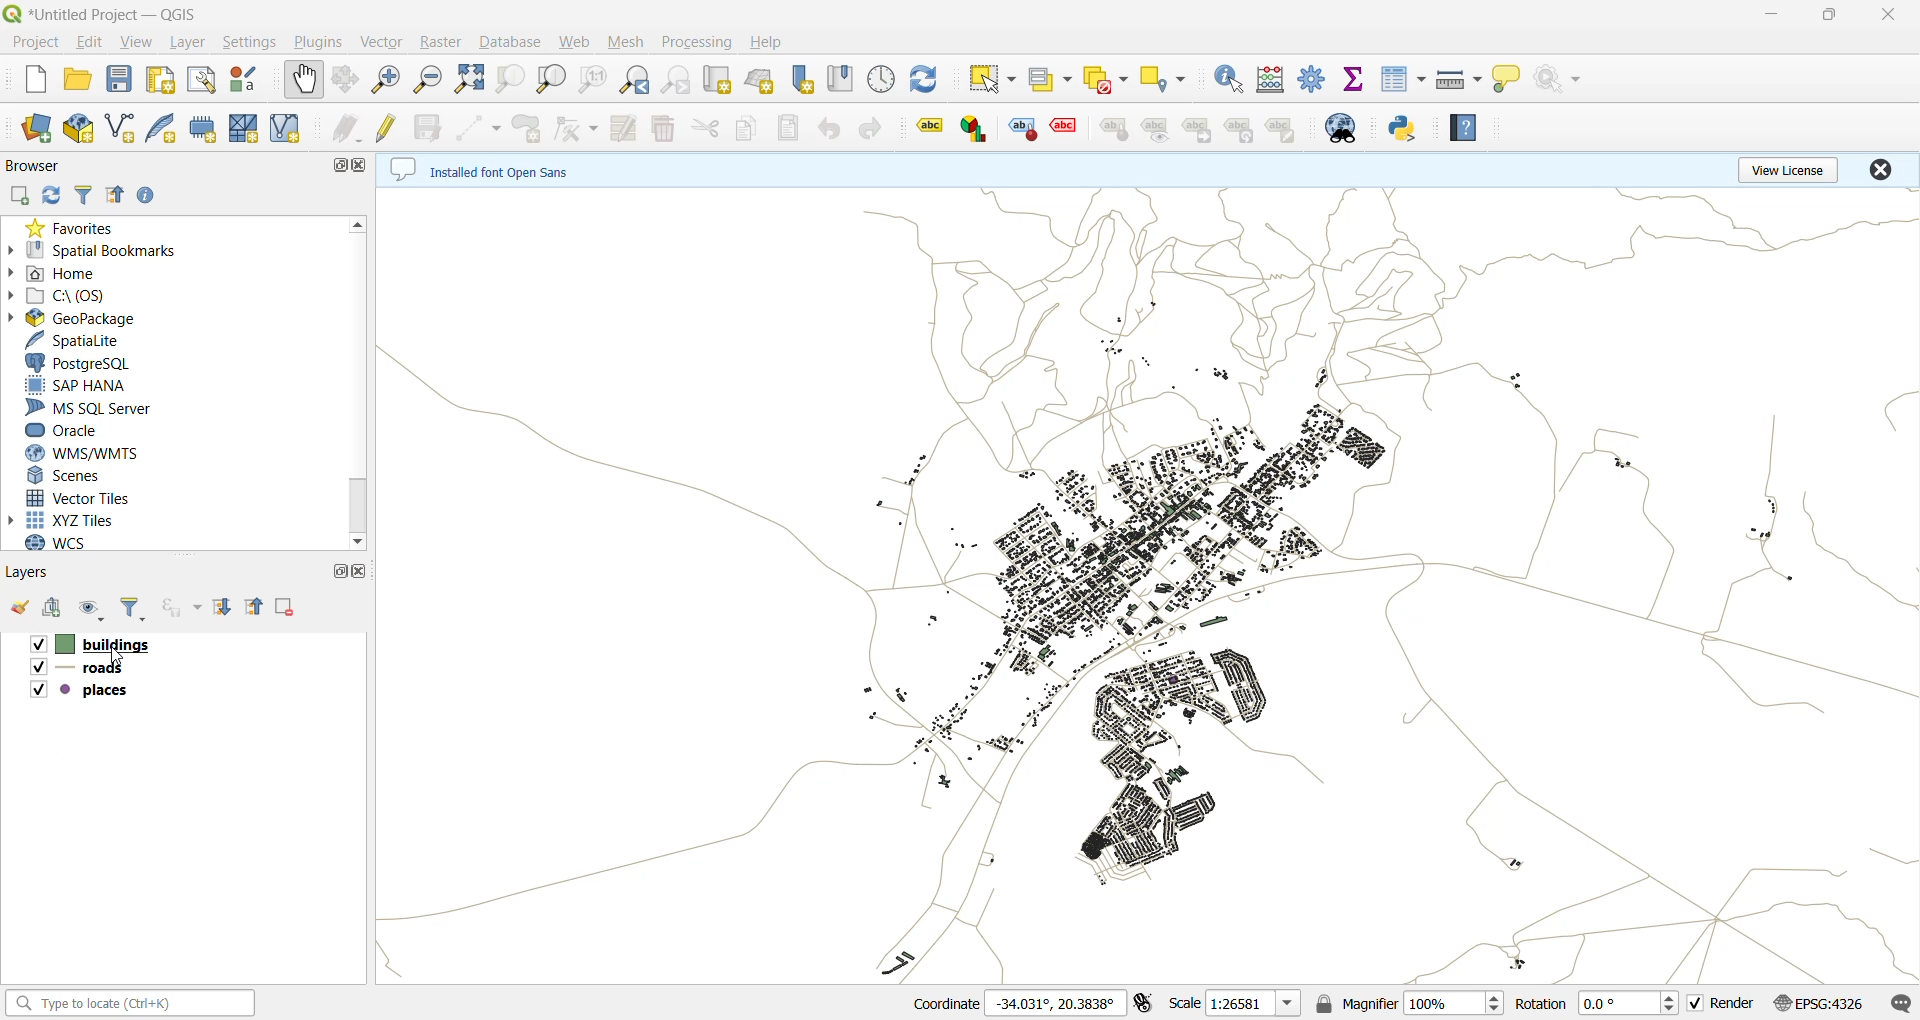 This screenshot has height=1020, width=1920. Describe the element at coordinates (384, 42) in the screenshot. I see `vector` at that location.